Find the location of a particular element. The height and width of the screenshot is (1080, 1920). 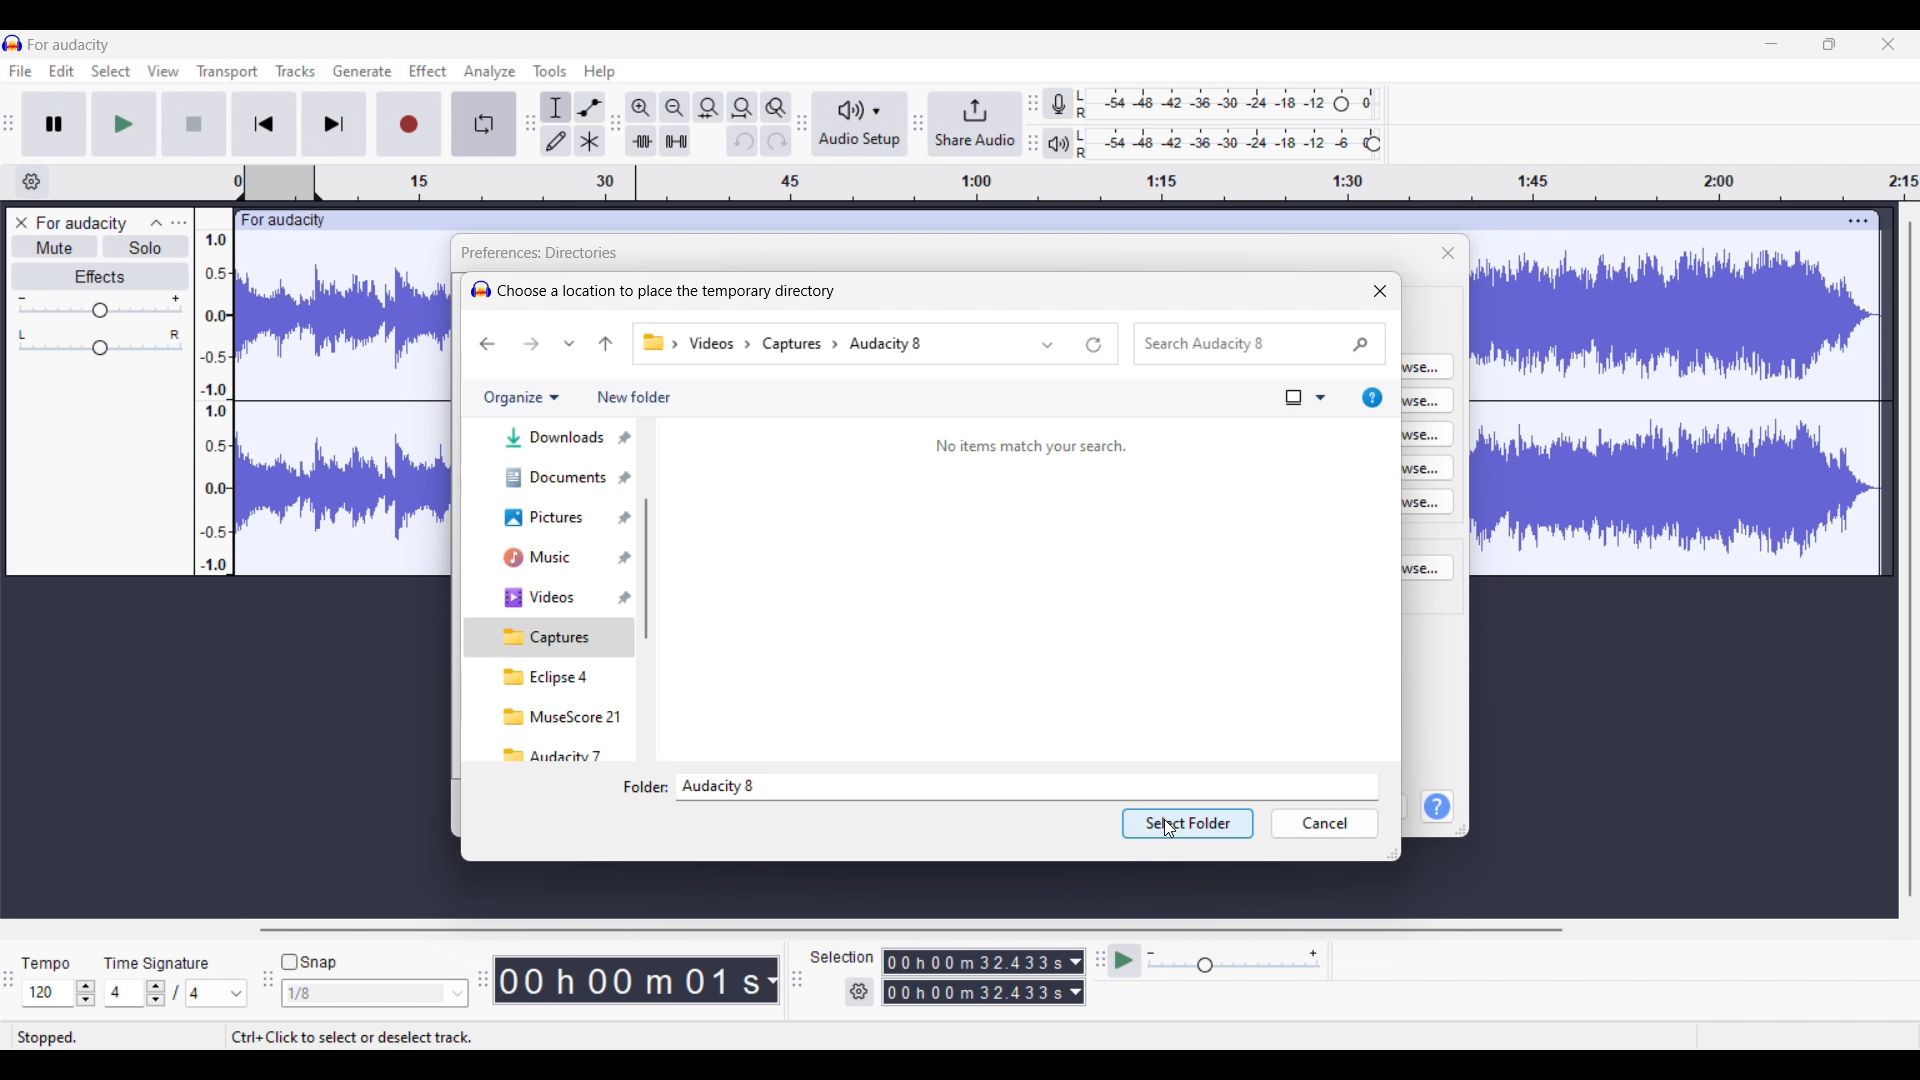

Previous locations  is located at coordinates (1049, 344).